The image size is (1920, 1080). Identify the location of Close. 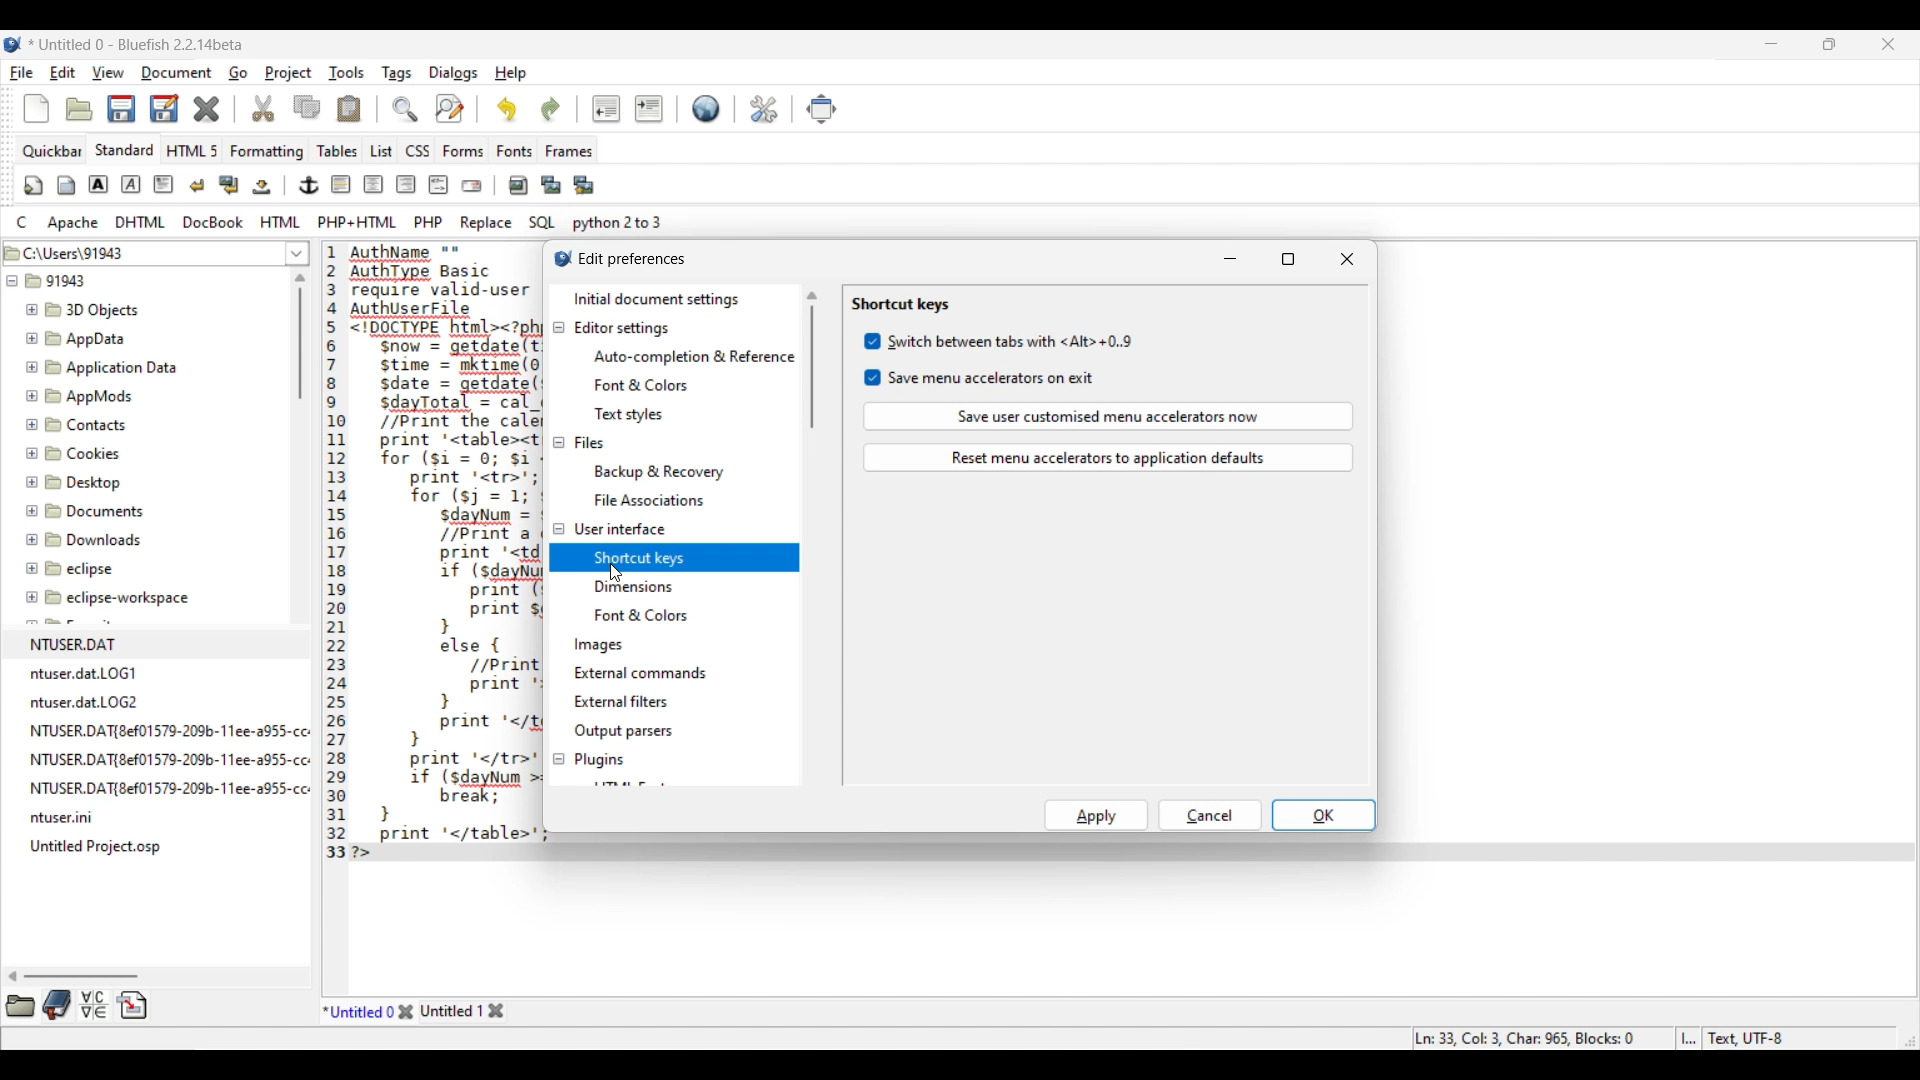
(207, 109).